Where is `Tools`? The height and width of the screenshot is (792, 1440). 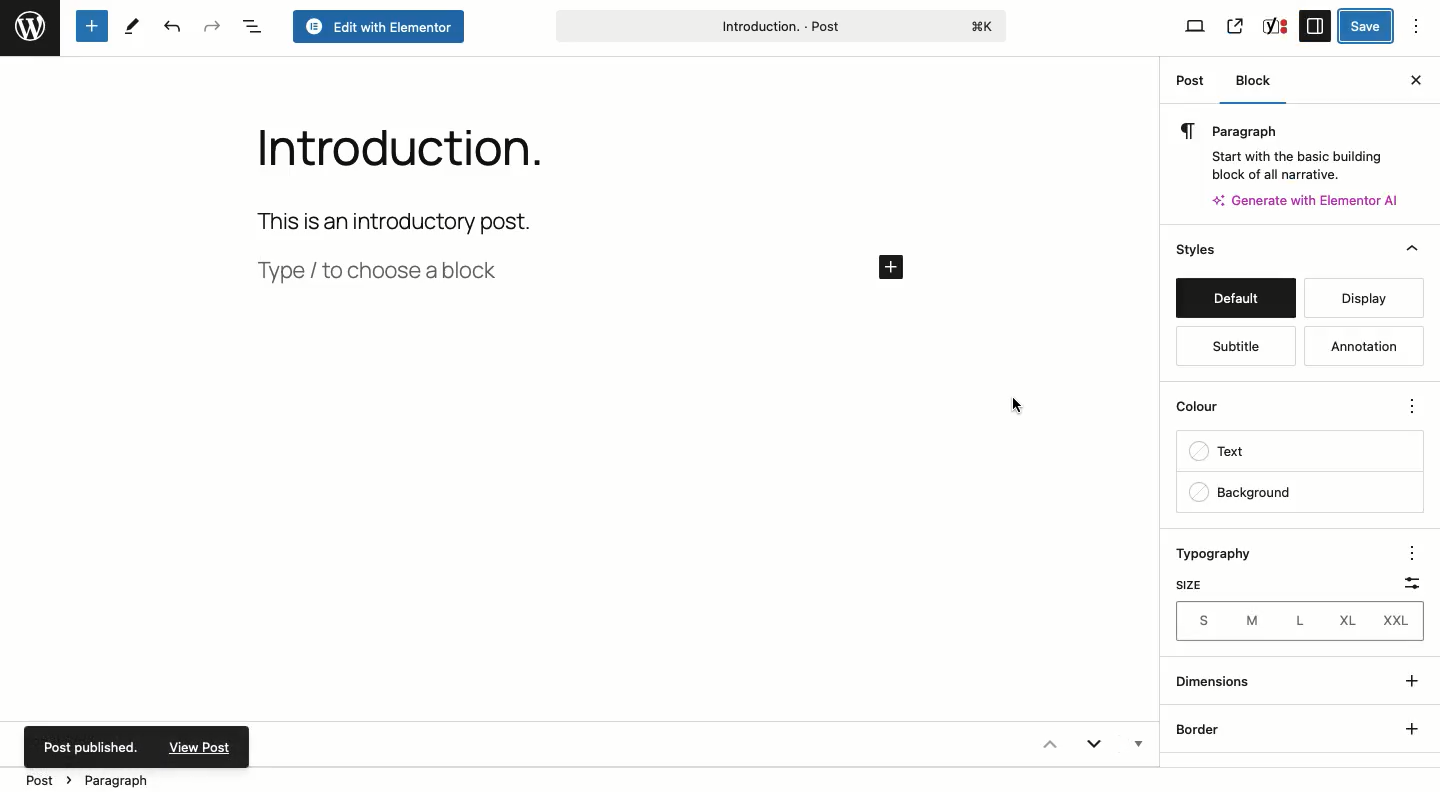 Tools is located at coordinates (133, 25).